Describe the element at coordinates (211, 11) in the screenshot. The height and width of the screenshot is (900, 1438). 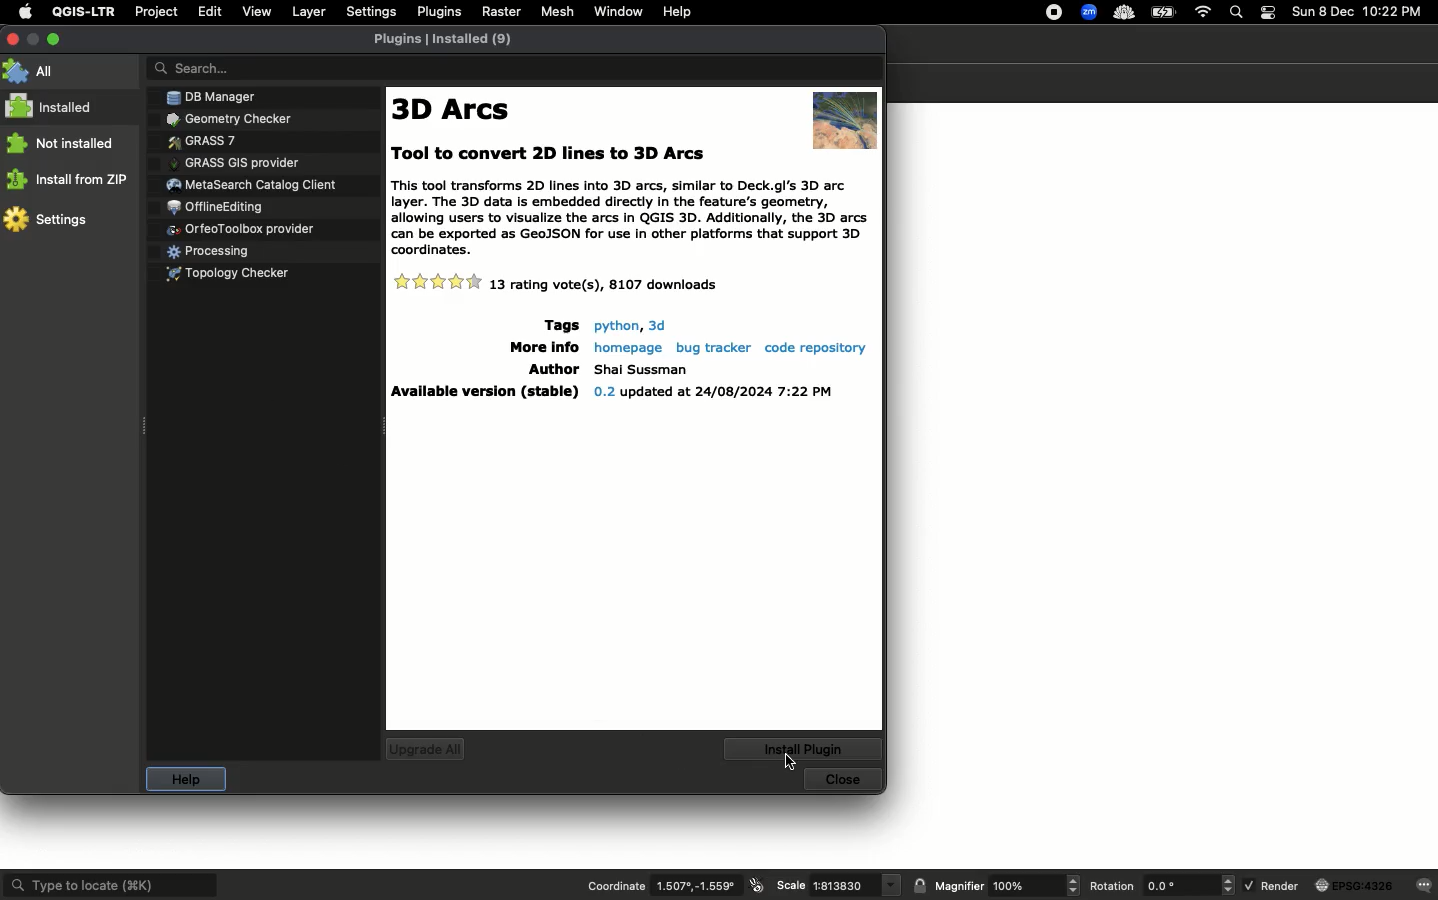
I see `Edit` at that location.